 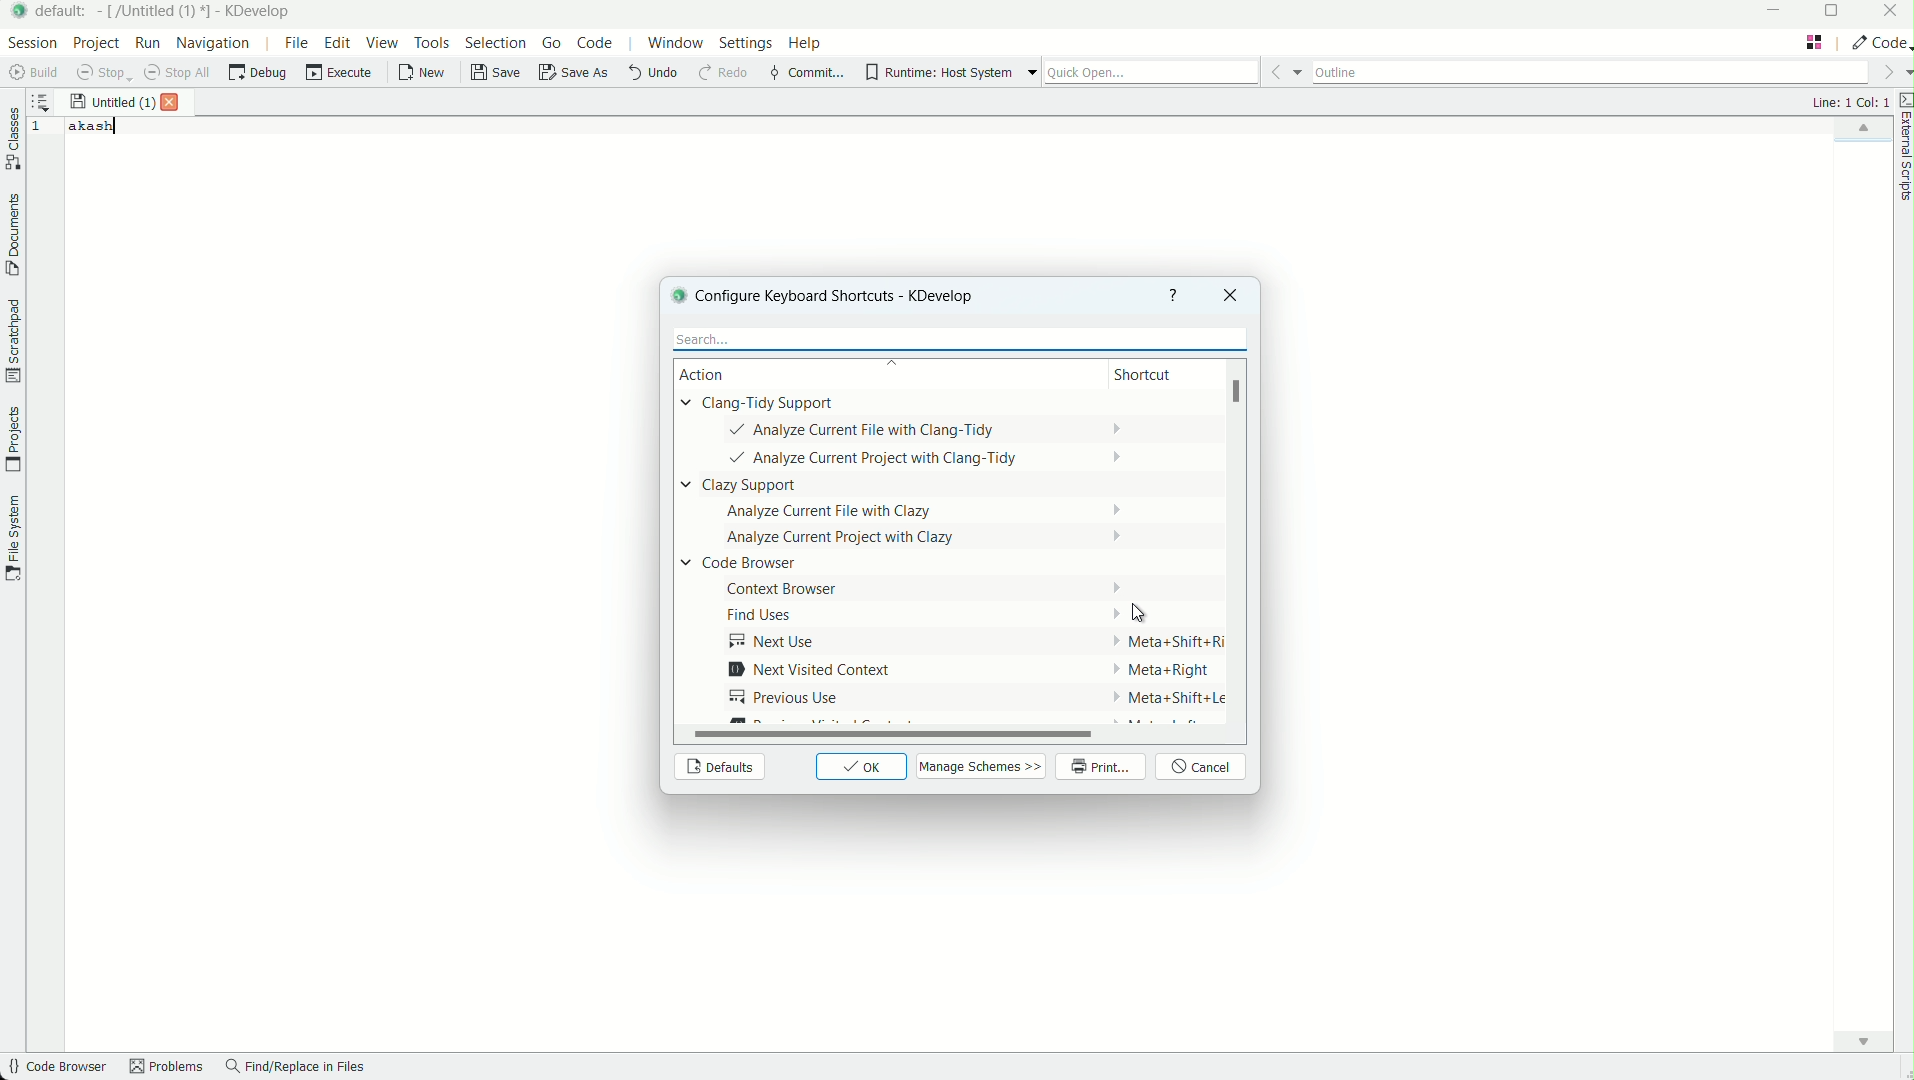 What do you see at coordinates (1228, 295) in the screenshot?
I see `close window` at bounding box center [1228, 295].